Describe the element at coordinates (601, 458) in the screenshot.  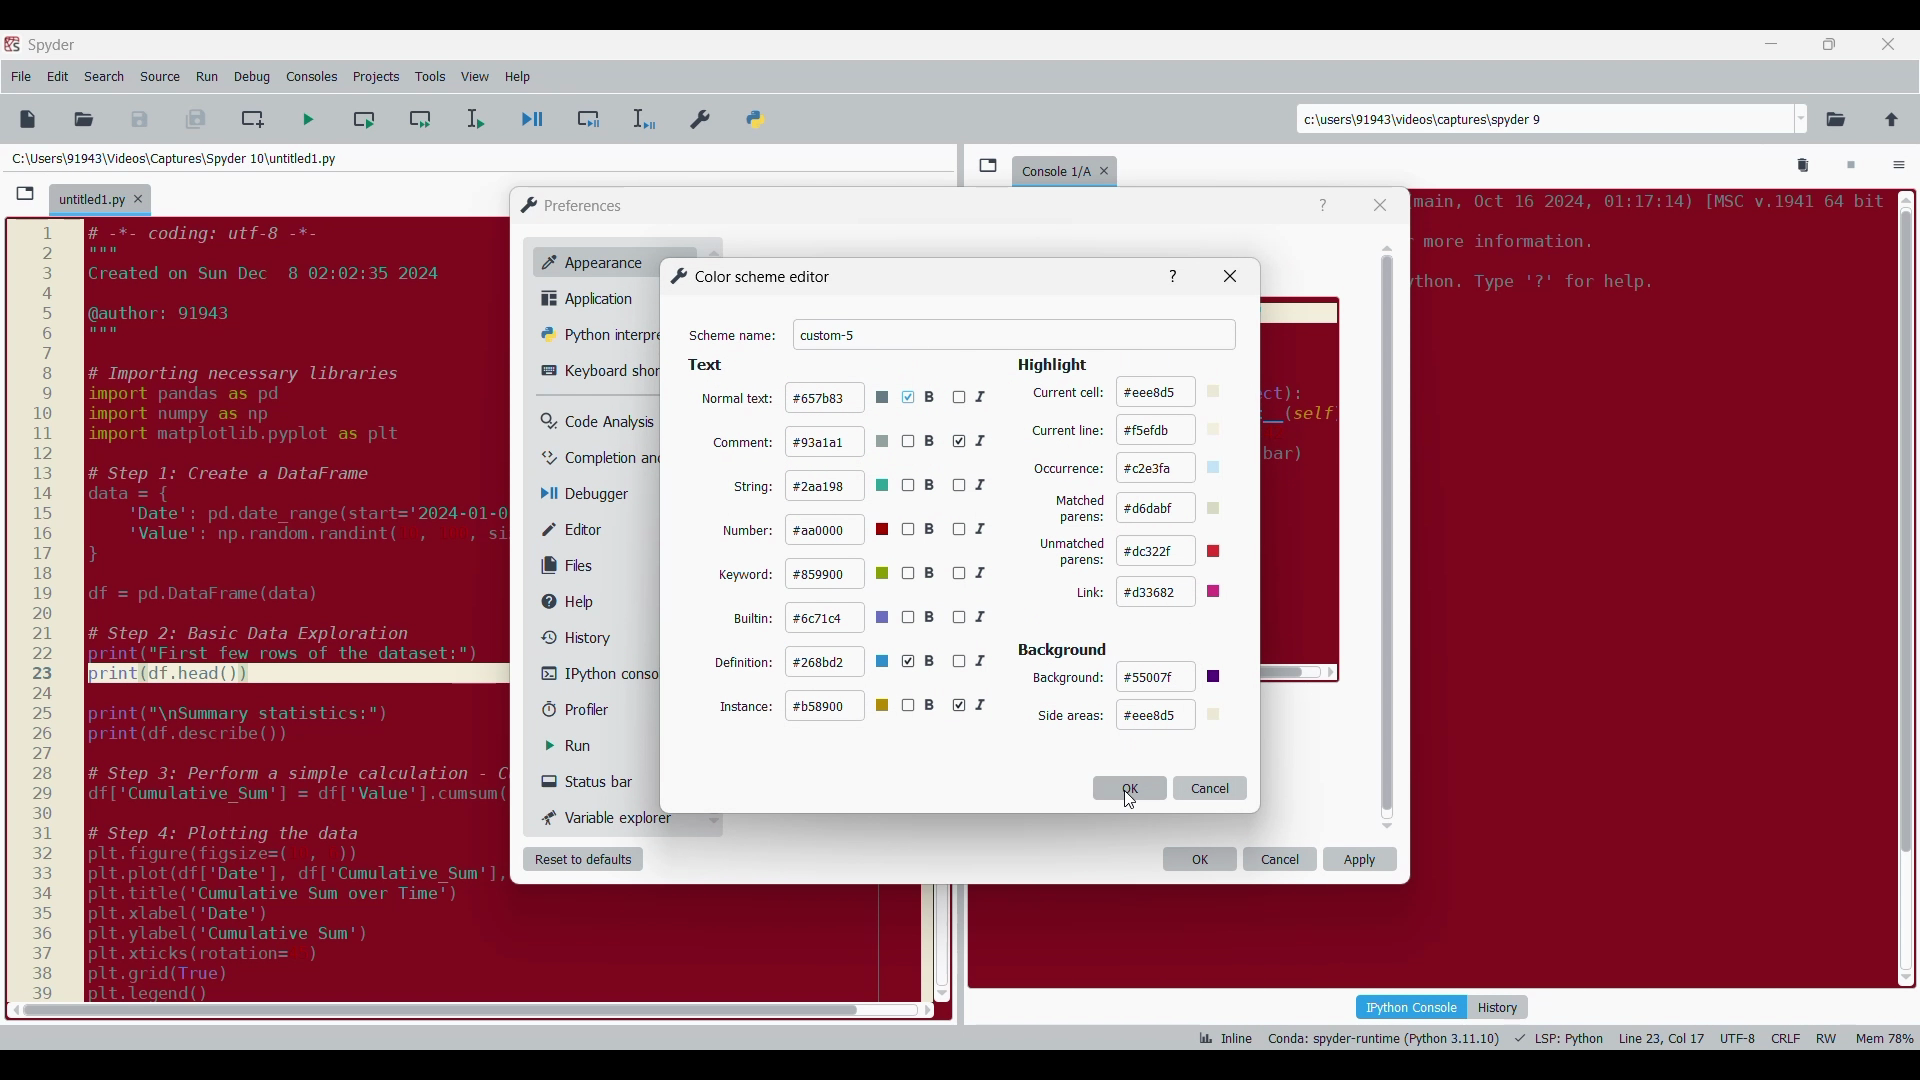
I see `Completion and linting` at that location.